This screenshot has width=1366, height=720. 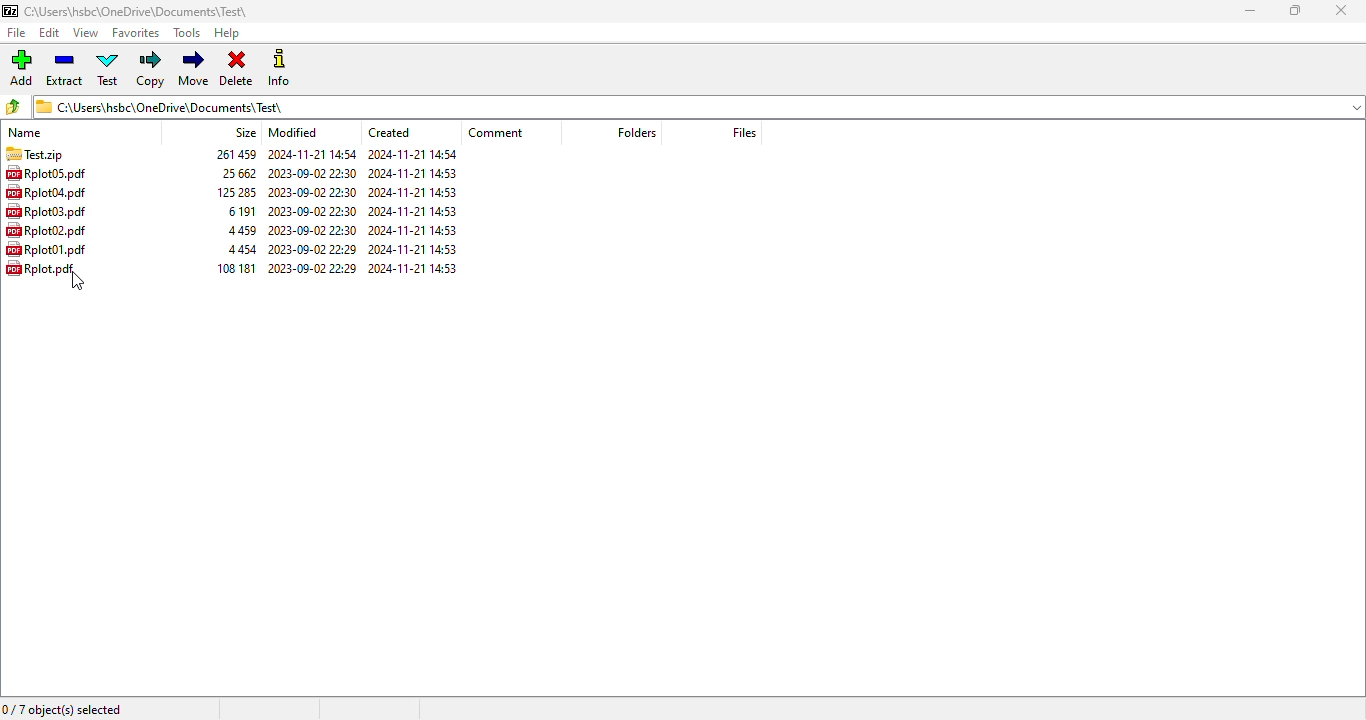 What do you see at coordinates (228, 247) in the screenshot?
I see `4454` at bounding box center [228, 247].